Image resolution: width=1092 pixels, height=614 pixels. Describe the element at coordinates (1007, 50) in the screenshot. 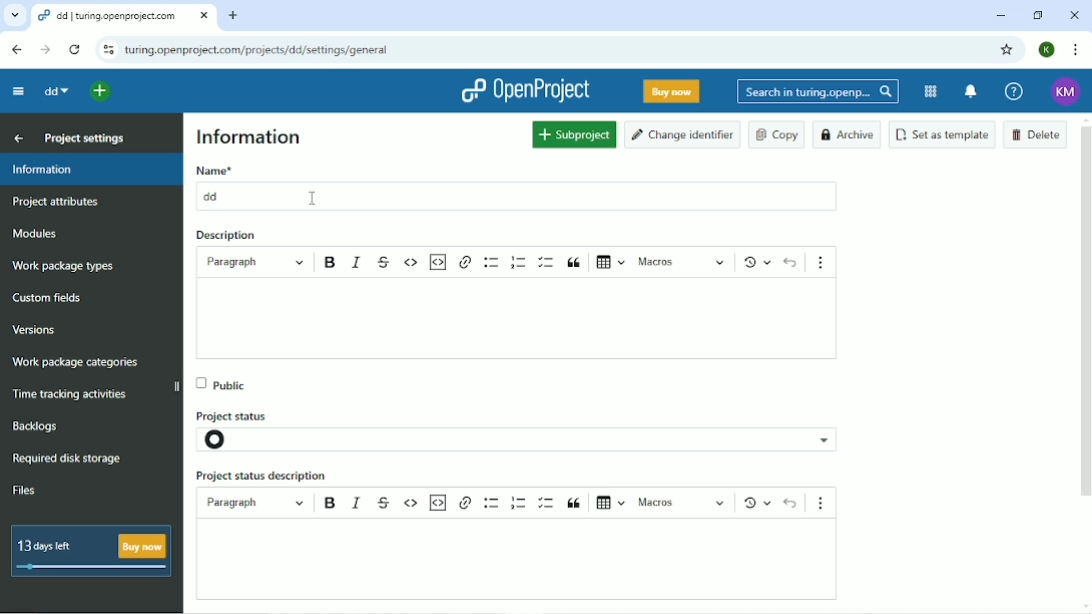

I see `Bookmark this tab` at that location.